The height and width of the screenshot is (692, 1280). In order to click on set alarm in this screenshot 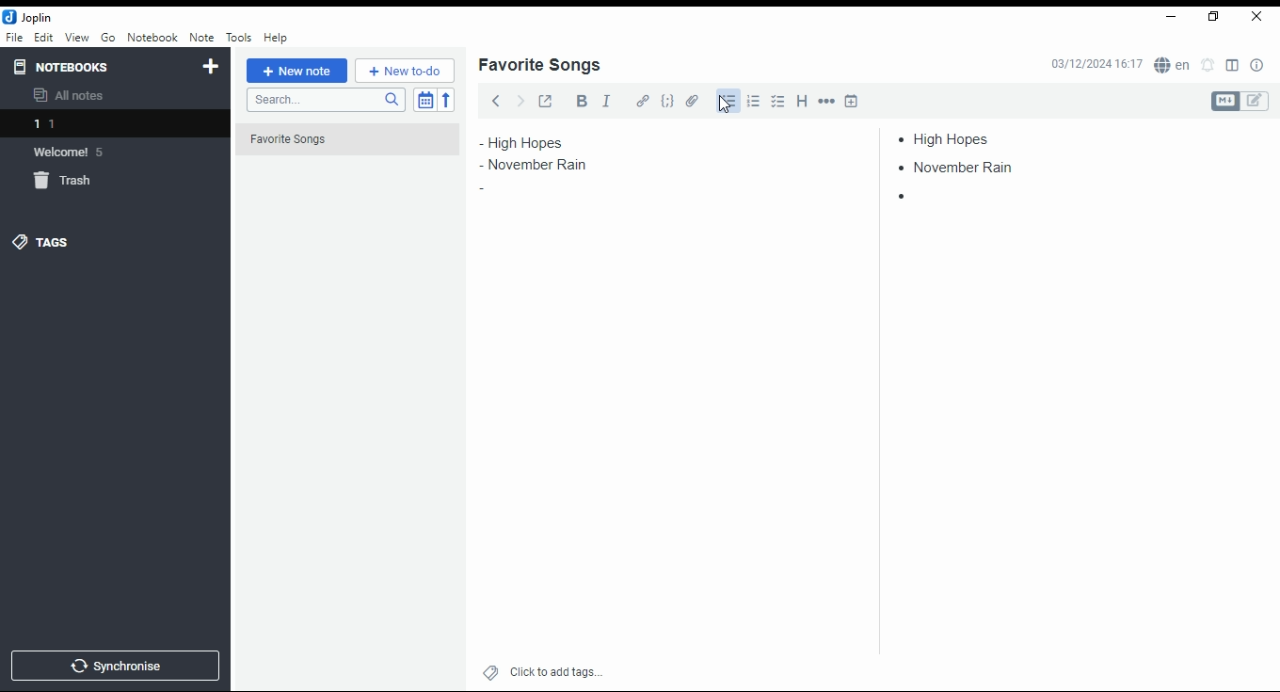, I will do `click(1209, 65)`.